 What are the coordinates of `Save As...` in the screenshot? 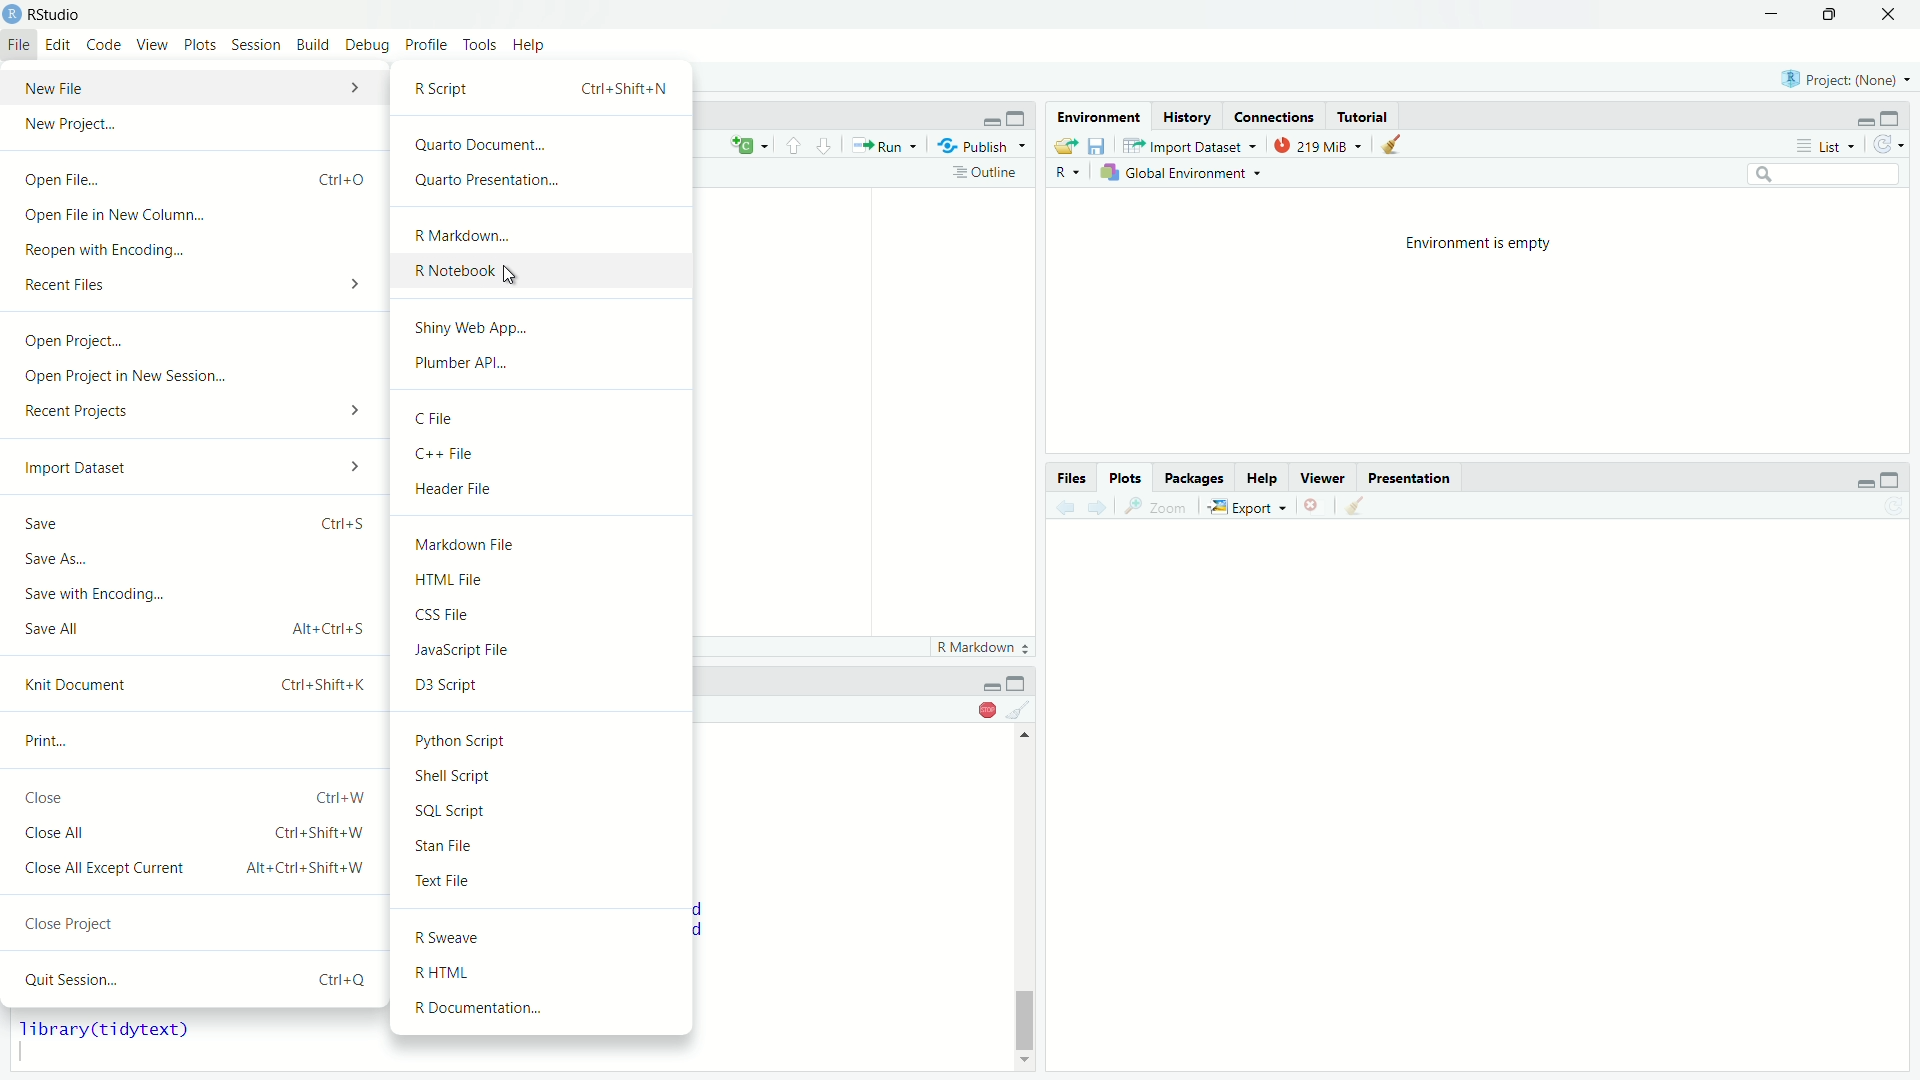 It's located at (190, 556).